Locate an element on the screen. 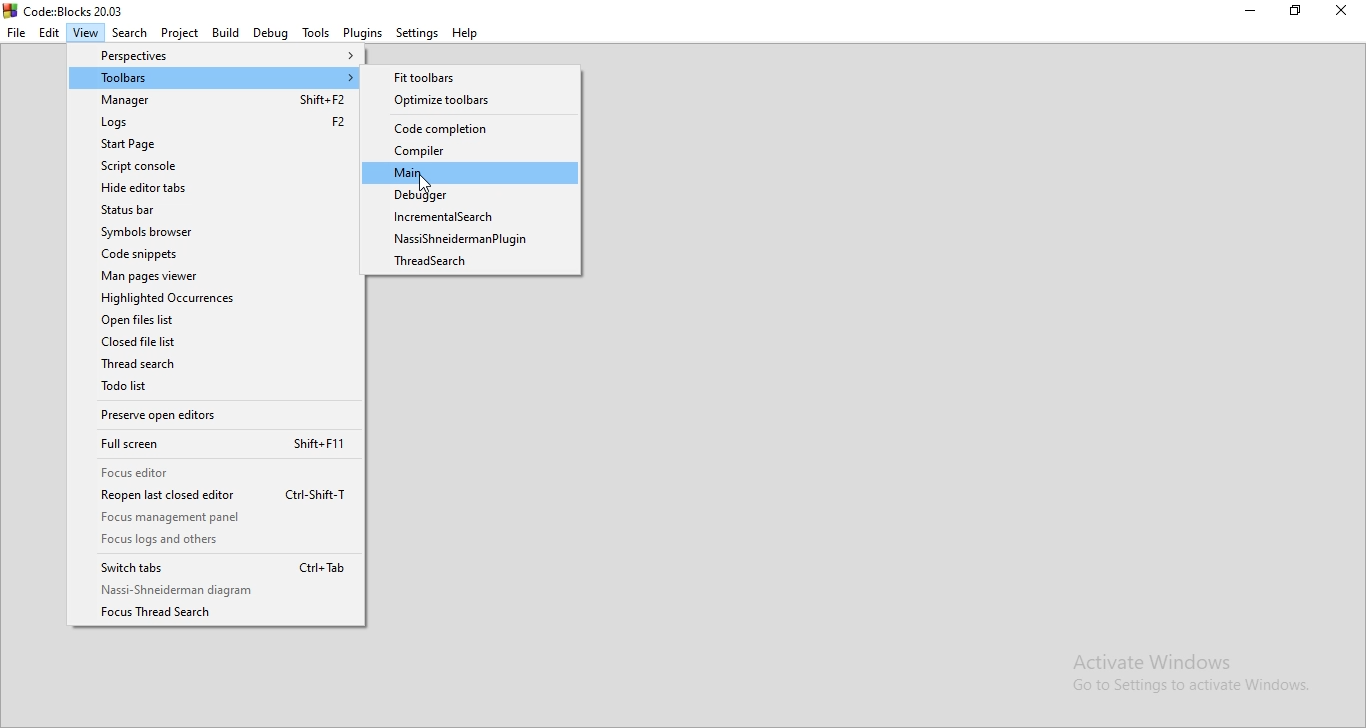  Edit  is located at coordinates (51, 33).